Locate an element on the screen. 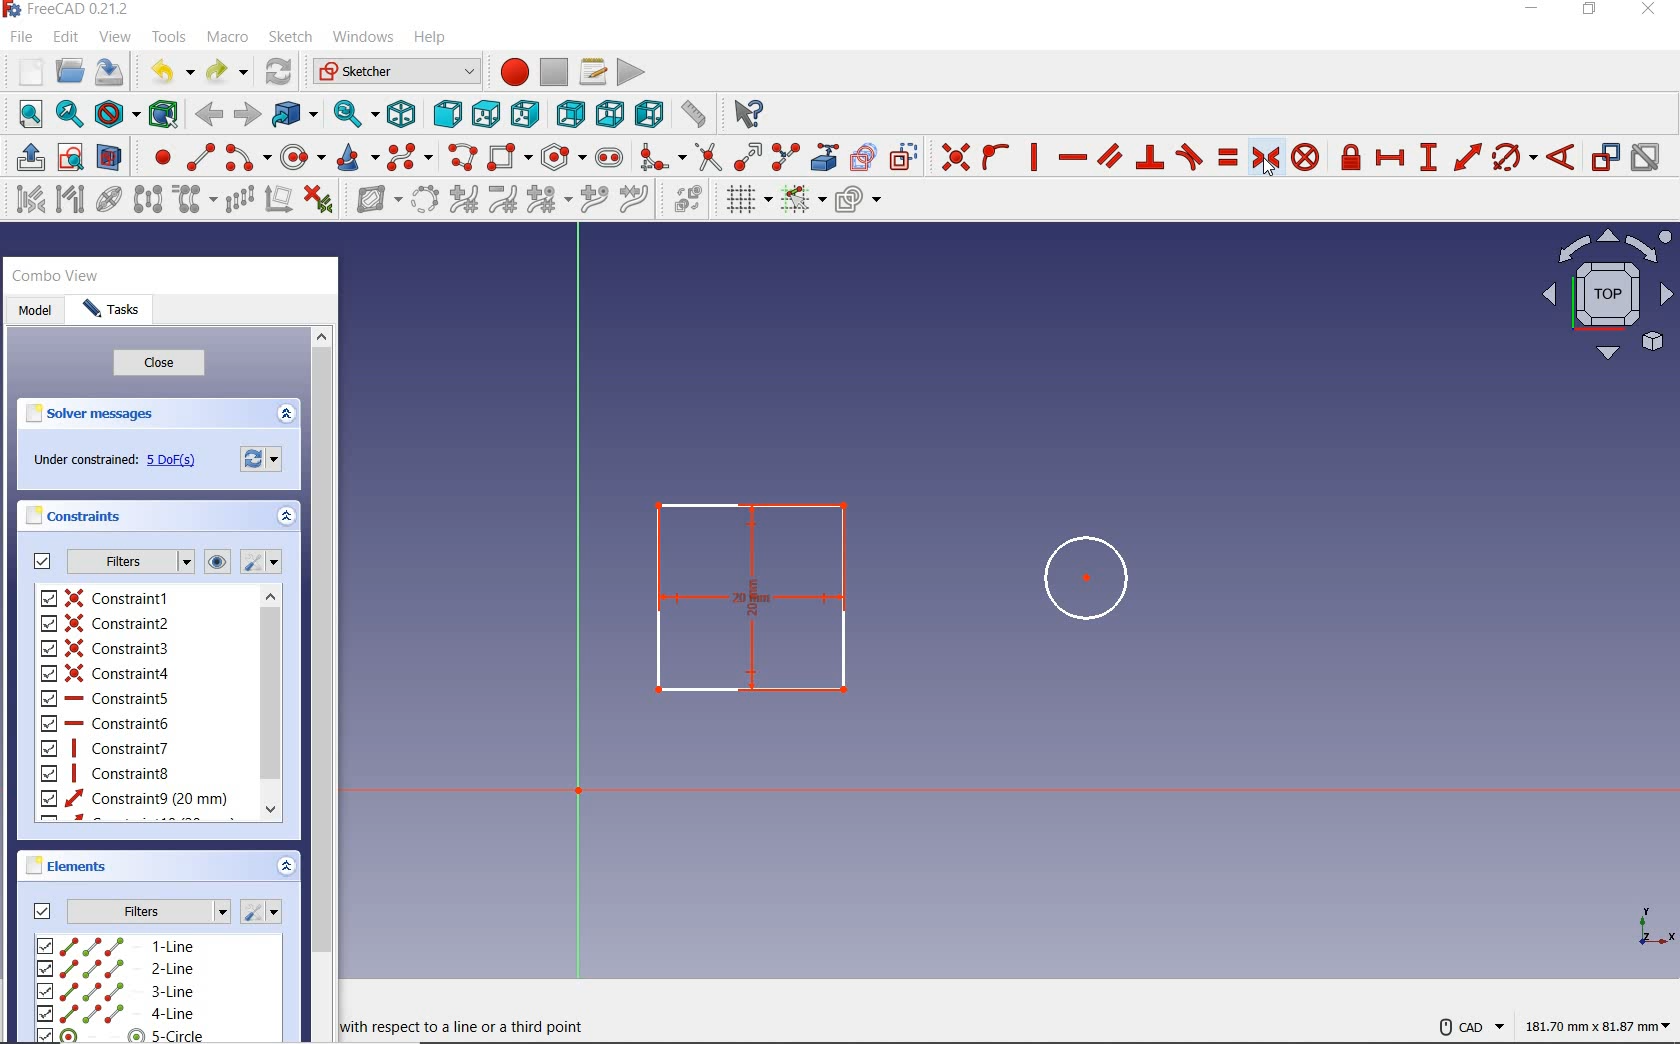  sketch is located at coordinates (292, 39).